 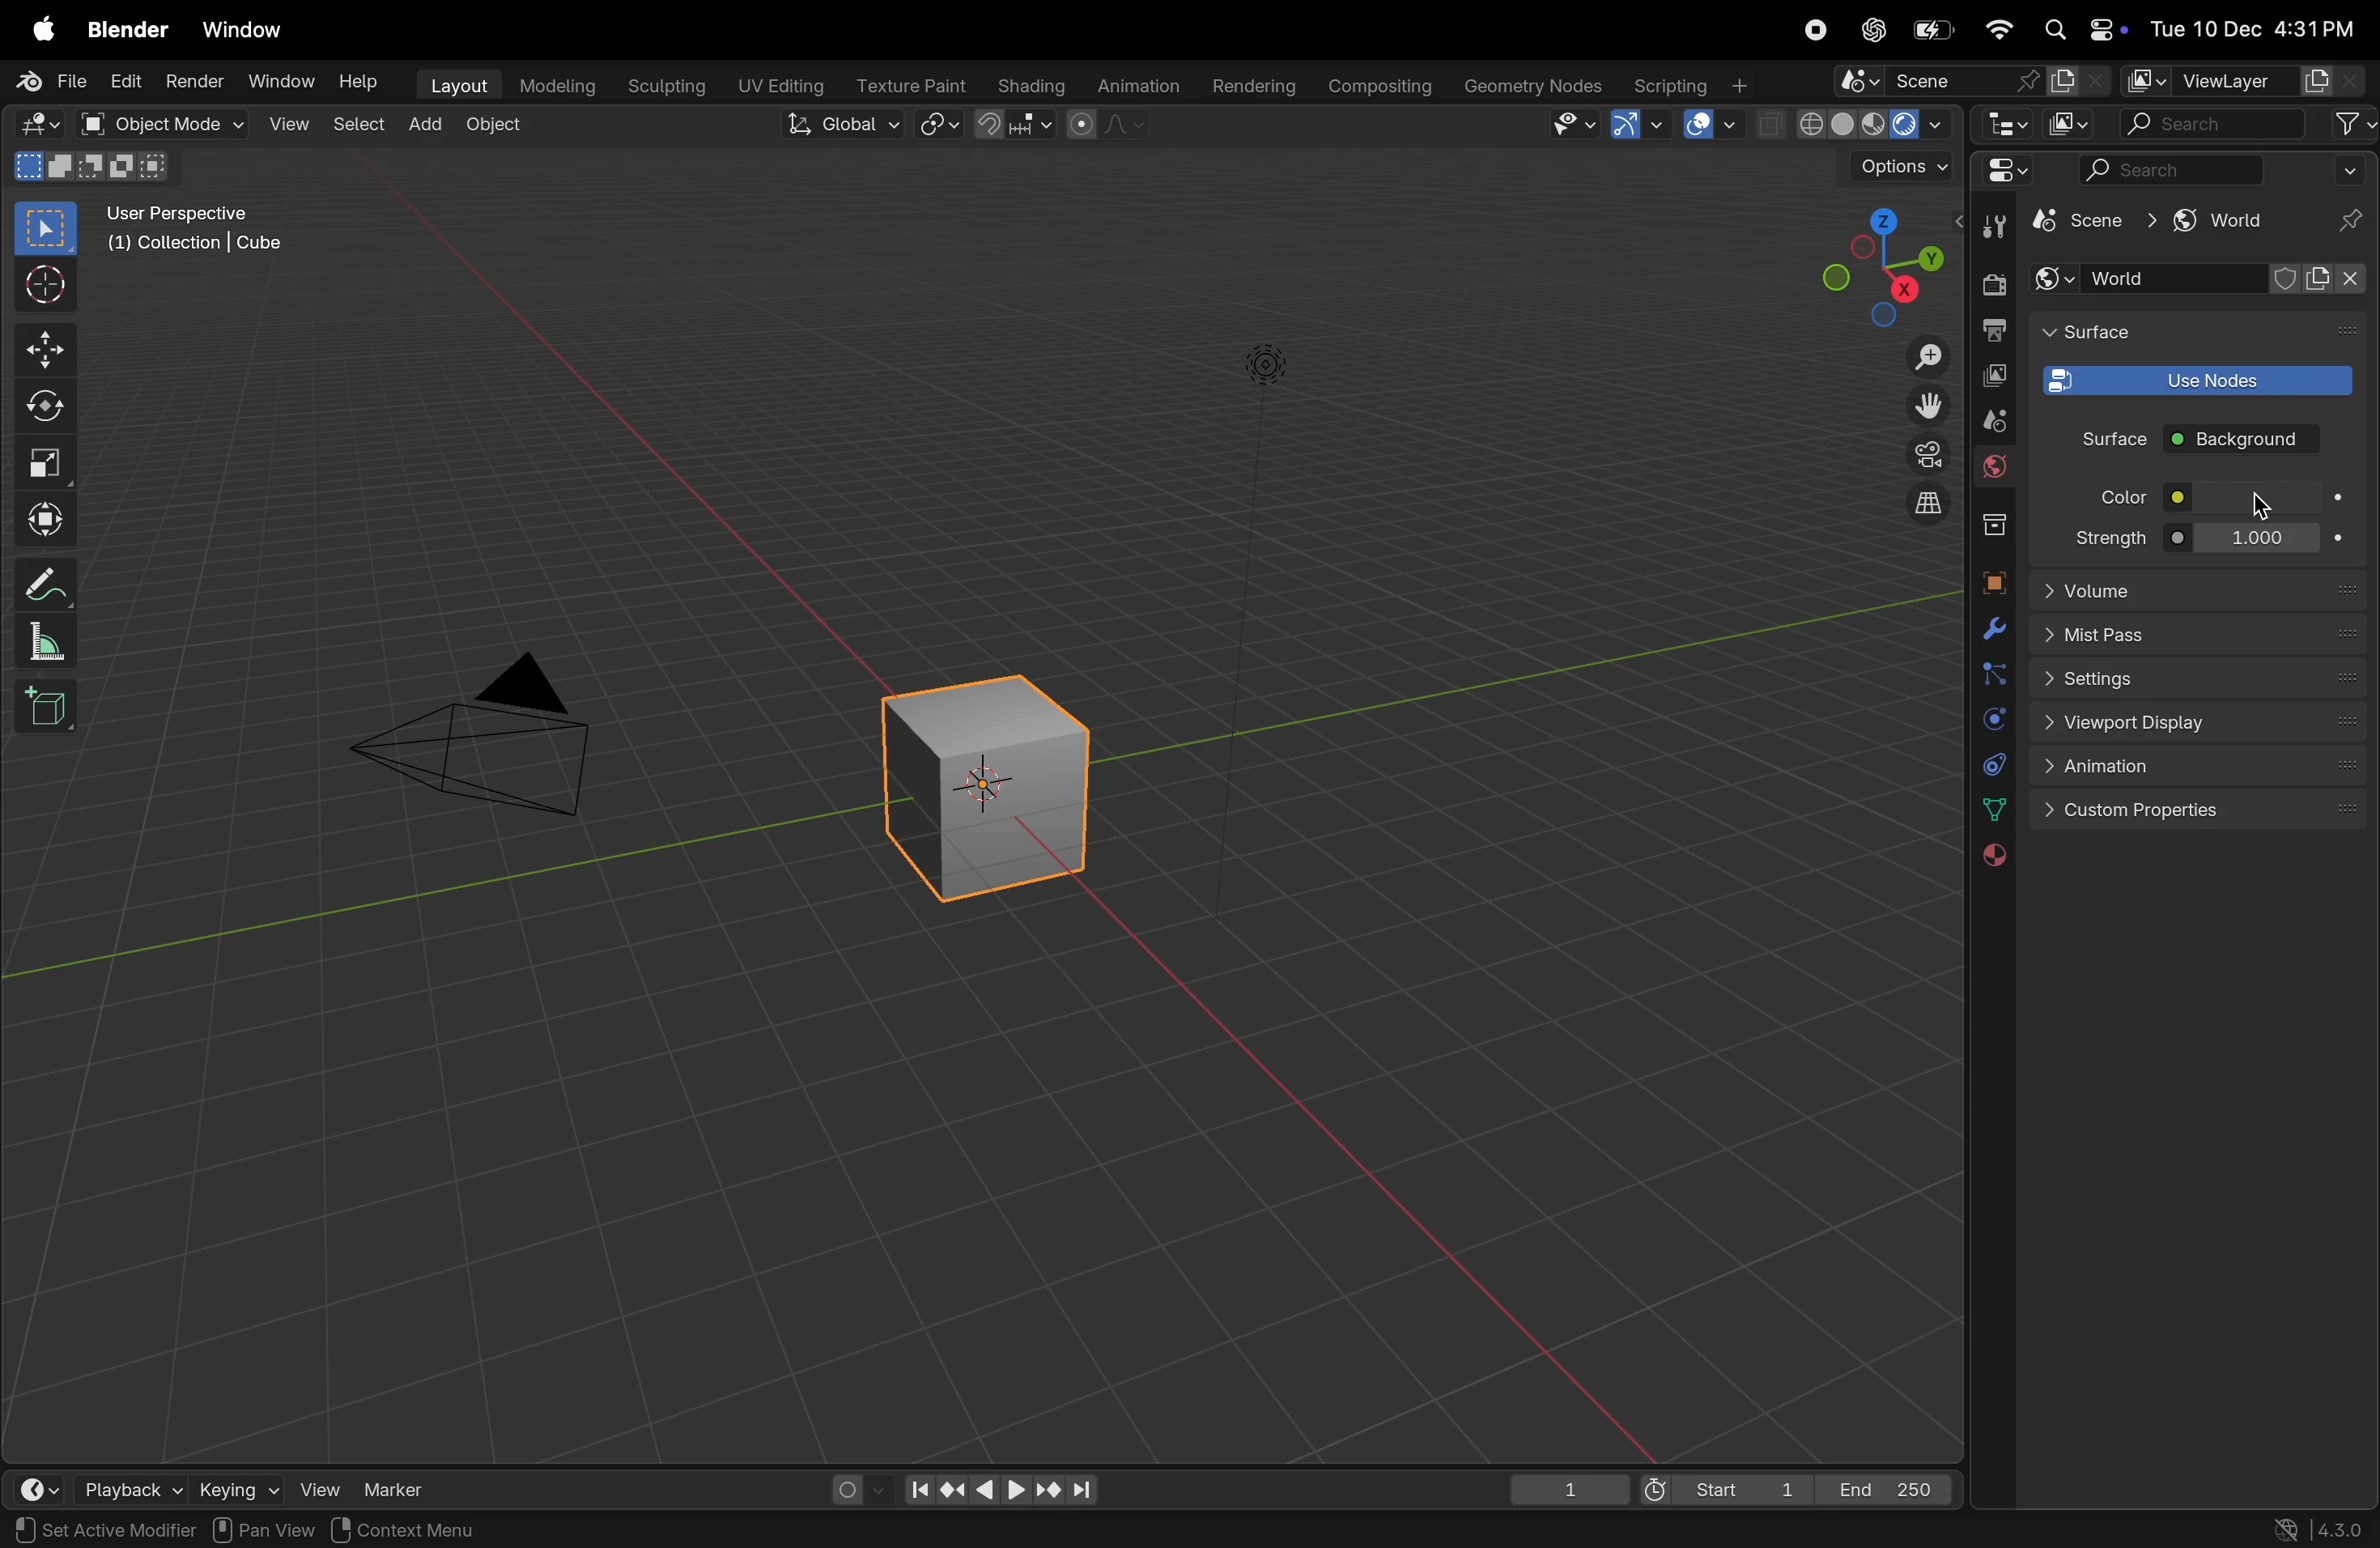 What do you see at coordinates (2202, 723) in the screenshot?
I see `view port display` at bounding box center [2202, 723].